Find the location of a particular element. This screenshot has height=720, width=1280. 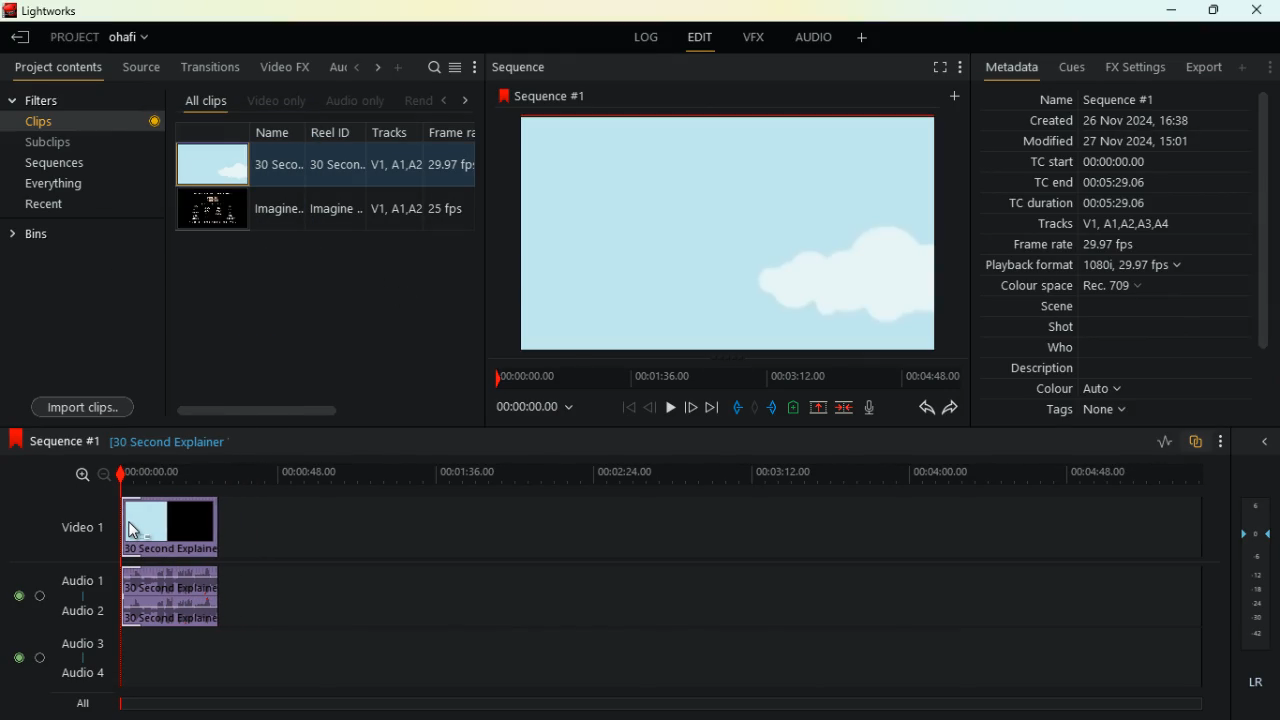

Name Sequence #1 is located at coordinates (1092, 100).